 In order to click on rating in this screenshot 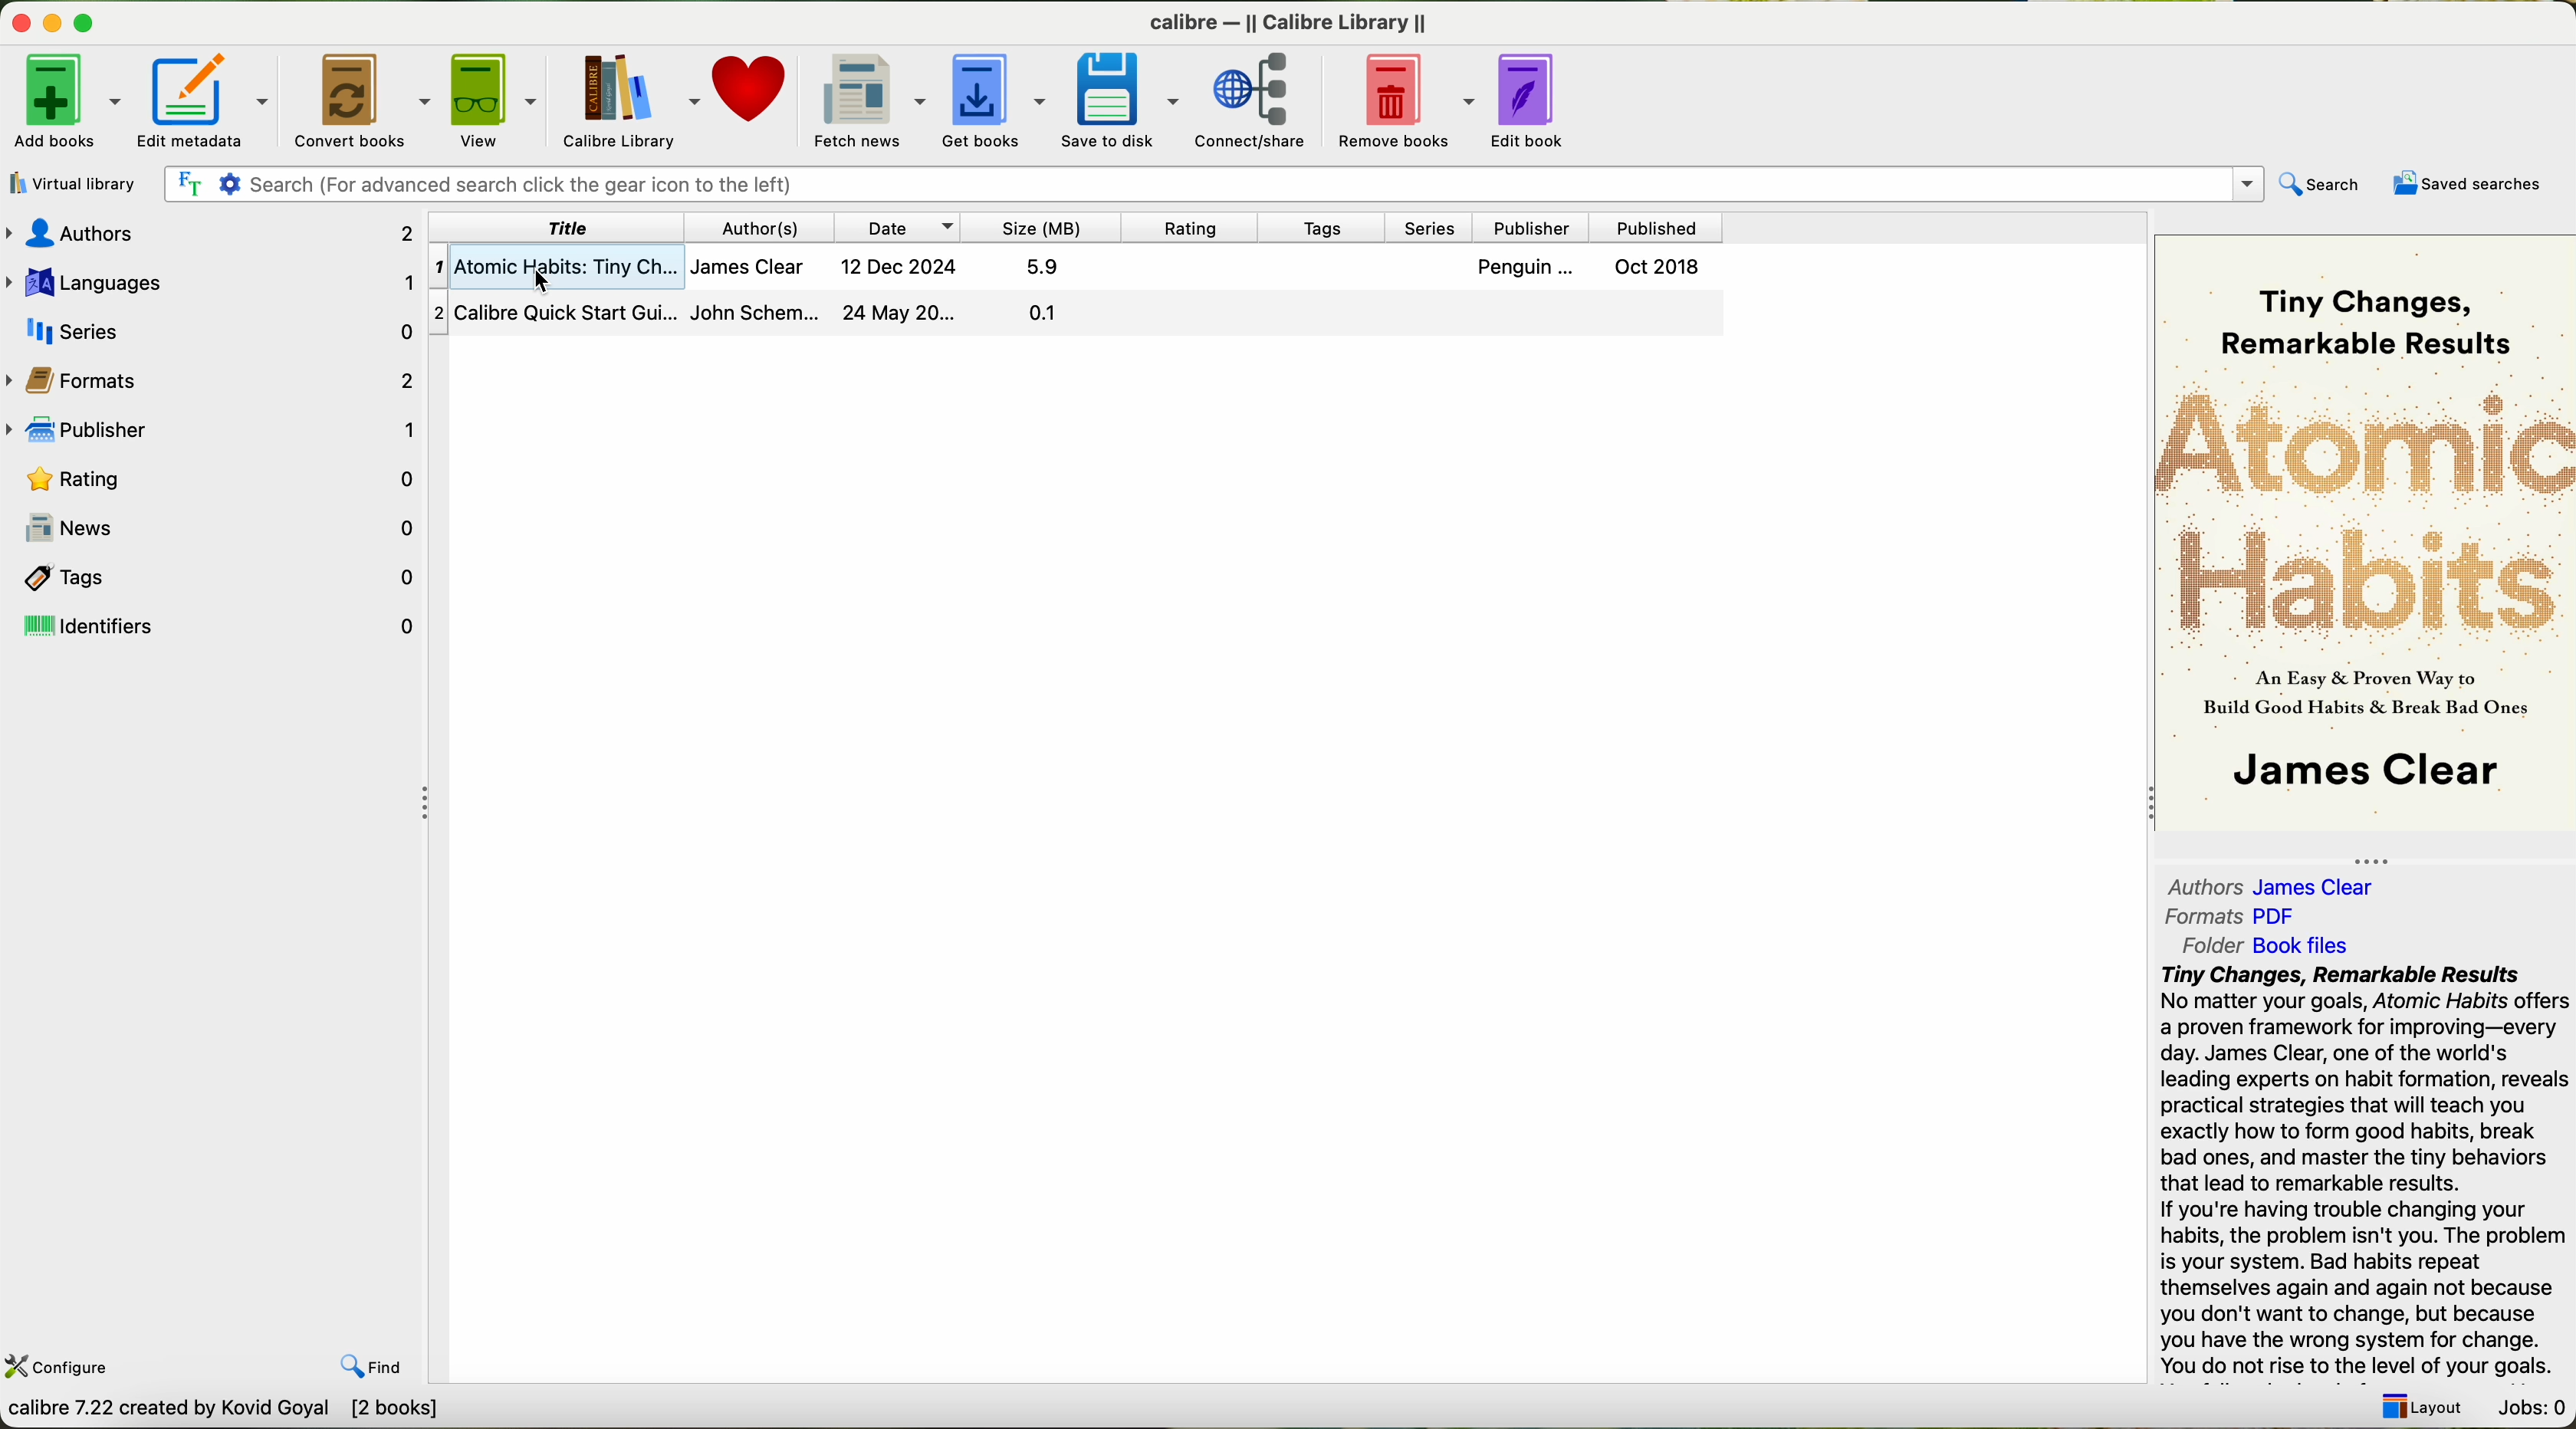, I will do `click(213, 476)`.